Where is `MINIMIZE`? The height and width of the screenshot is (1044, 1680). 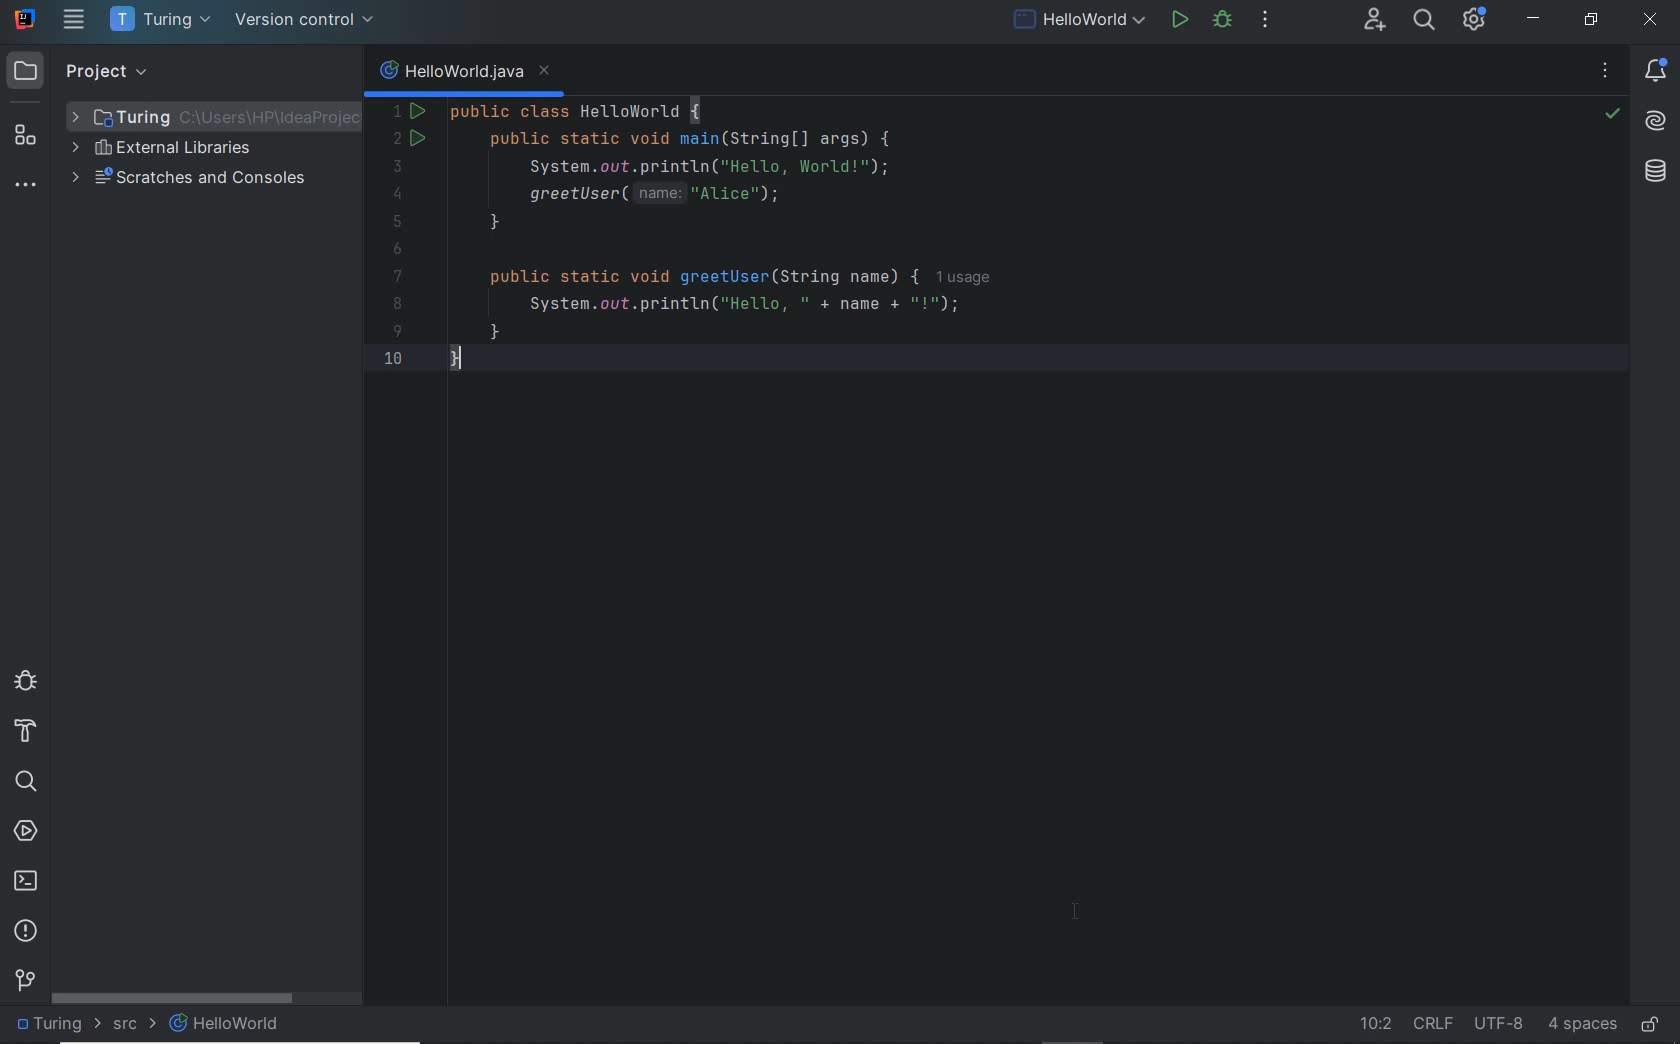 MINIMIZE is located at coordinates (1533, 19).